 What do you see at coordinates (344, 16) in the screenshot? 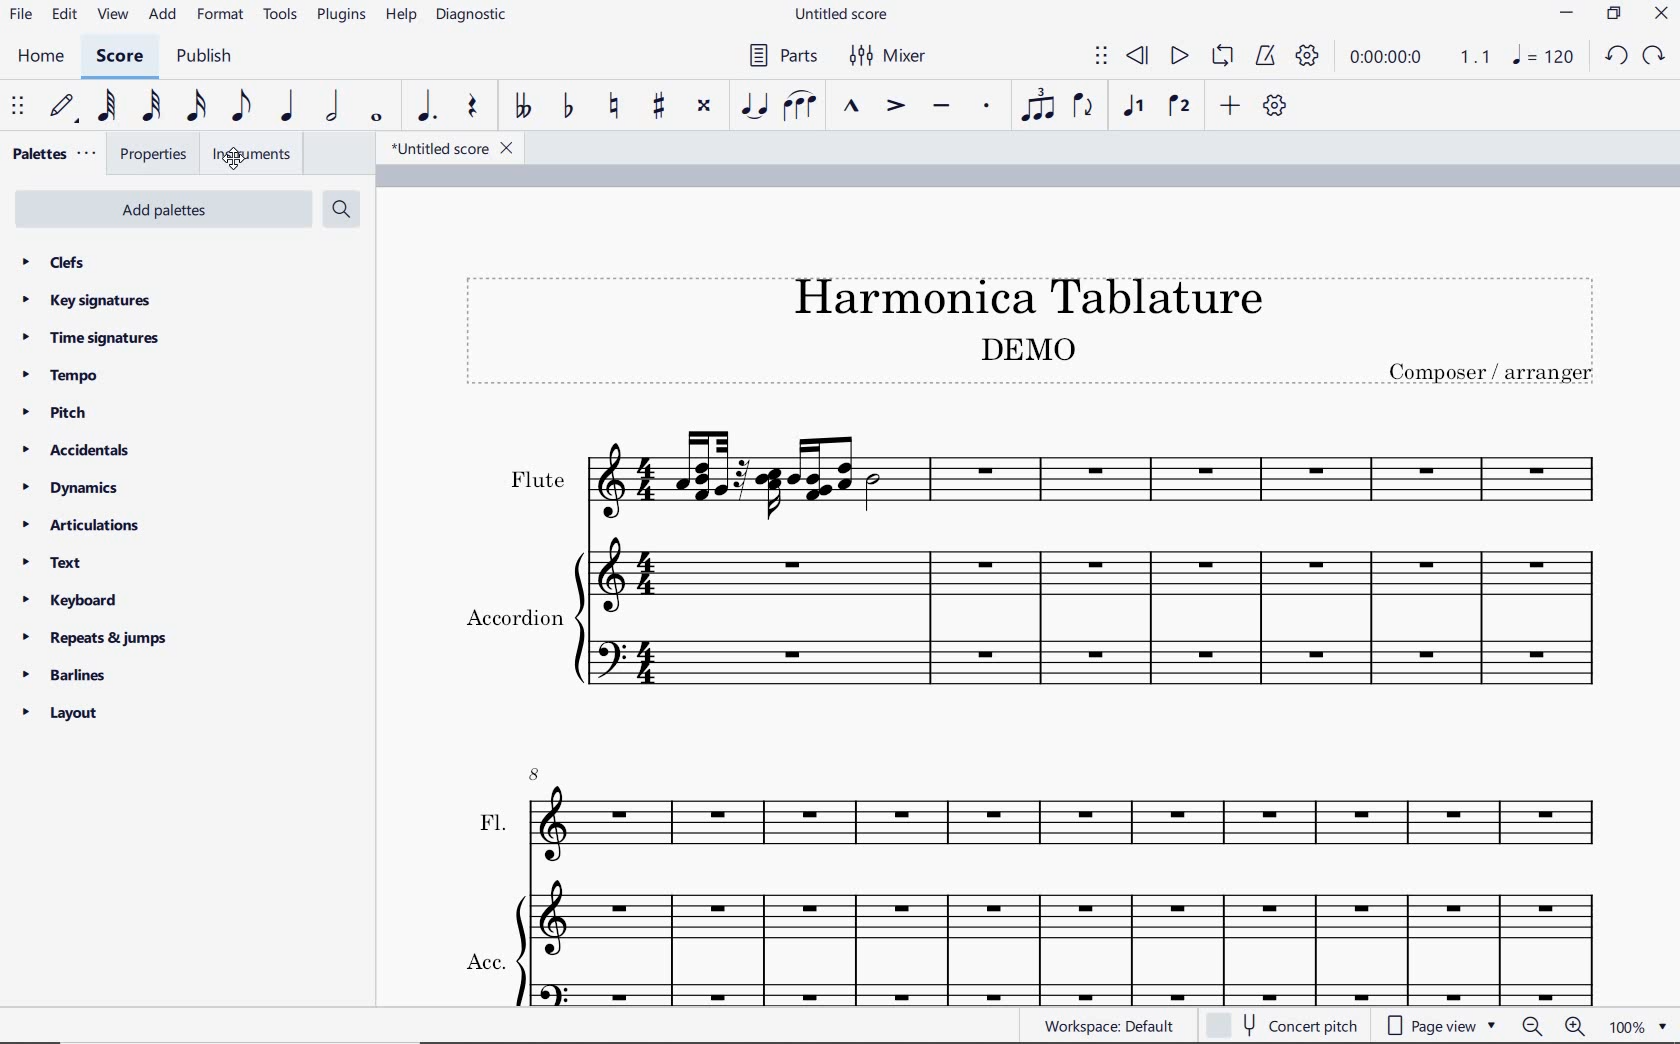
I see `PLUGINS` at bounding box center [344, 16].